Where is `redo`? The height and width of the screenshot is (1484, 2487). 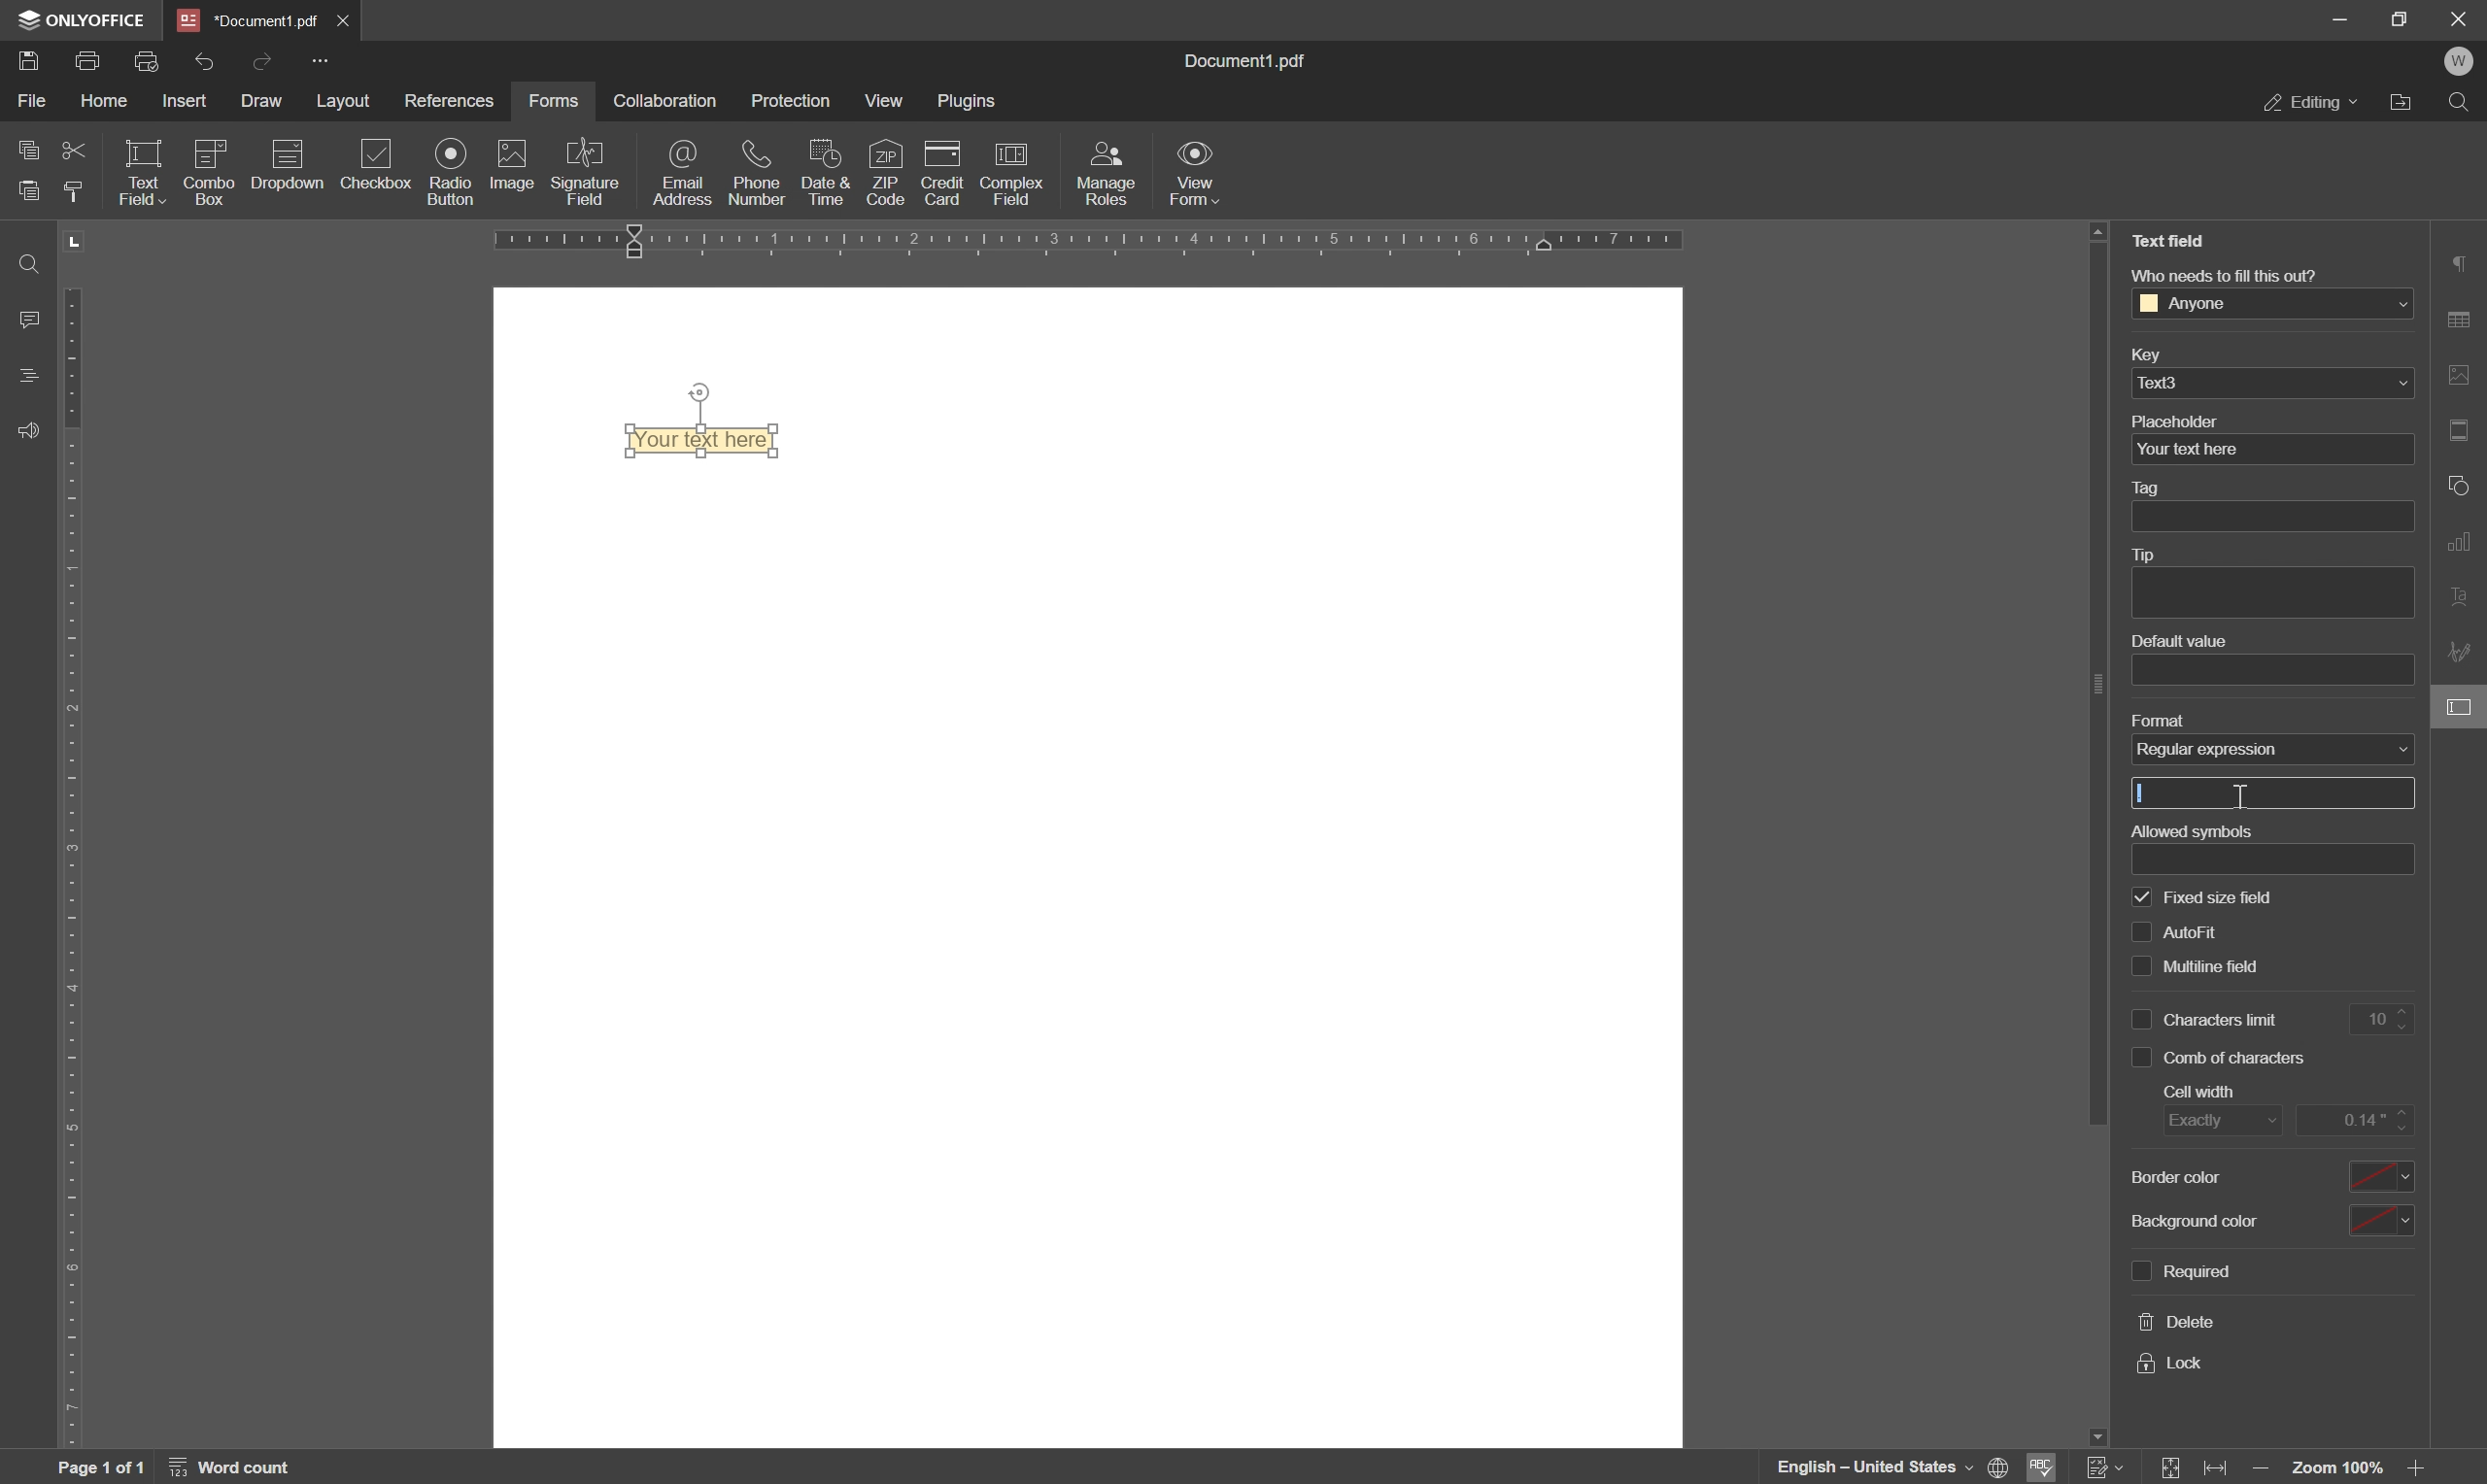 redo is located at coordinates (264, 59).